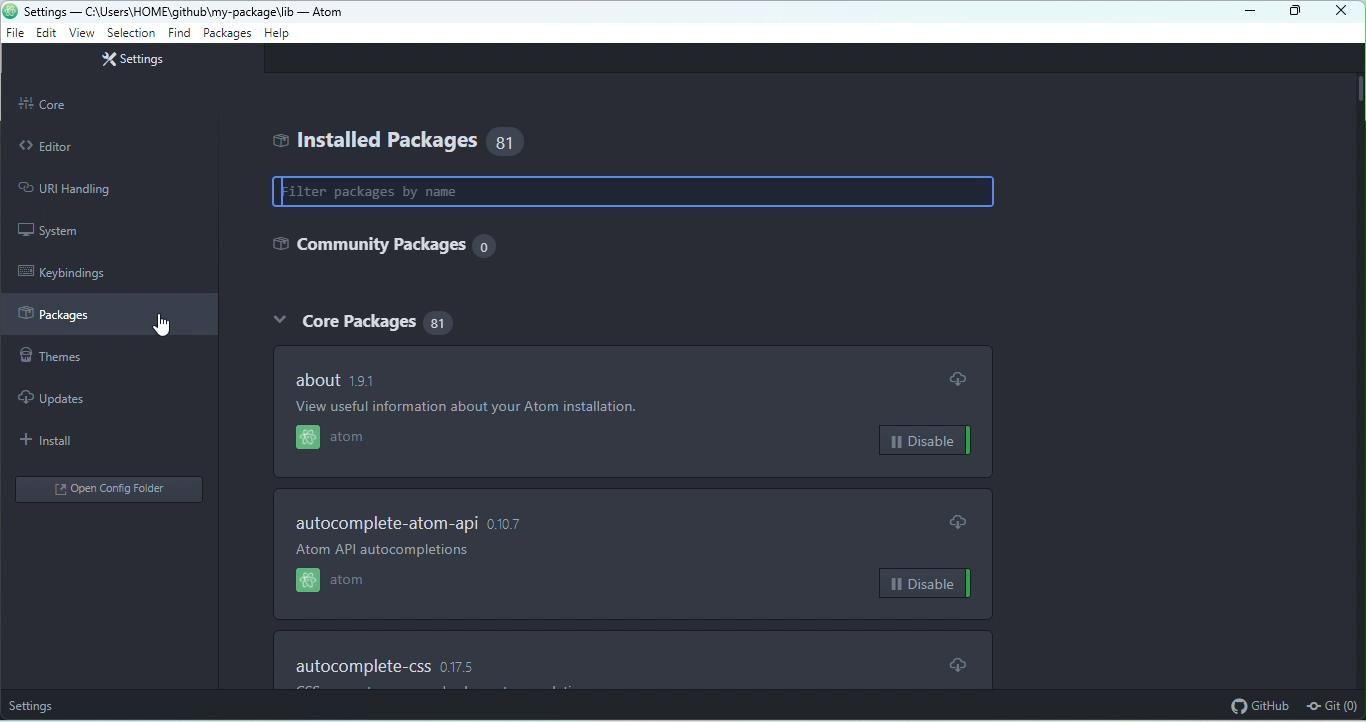 The width and height of the screenshot is (1366, 722). Describe the element at coordinates (308, 582) in the screenshot. I see `®atom logo` at that location.